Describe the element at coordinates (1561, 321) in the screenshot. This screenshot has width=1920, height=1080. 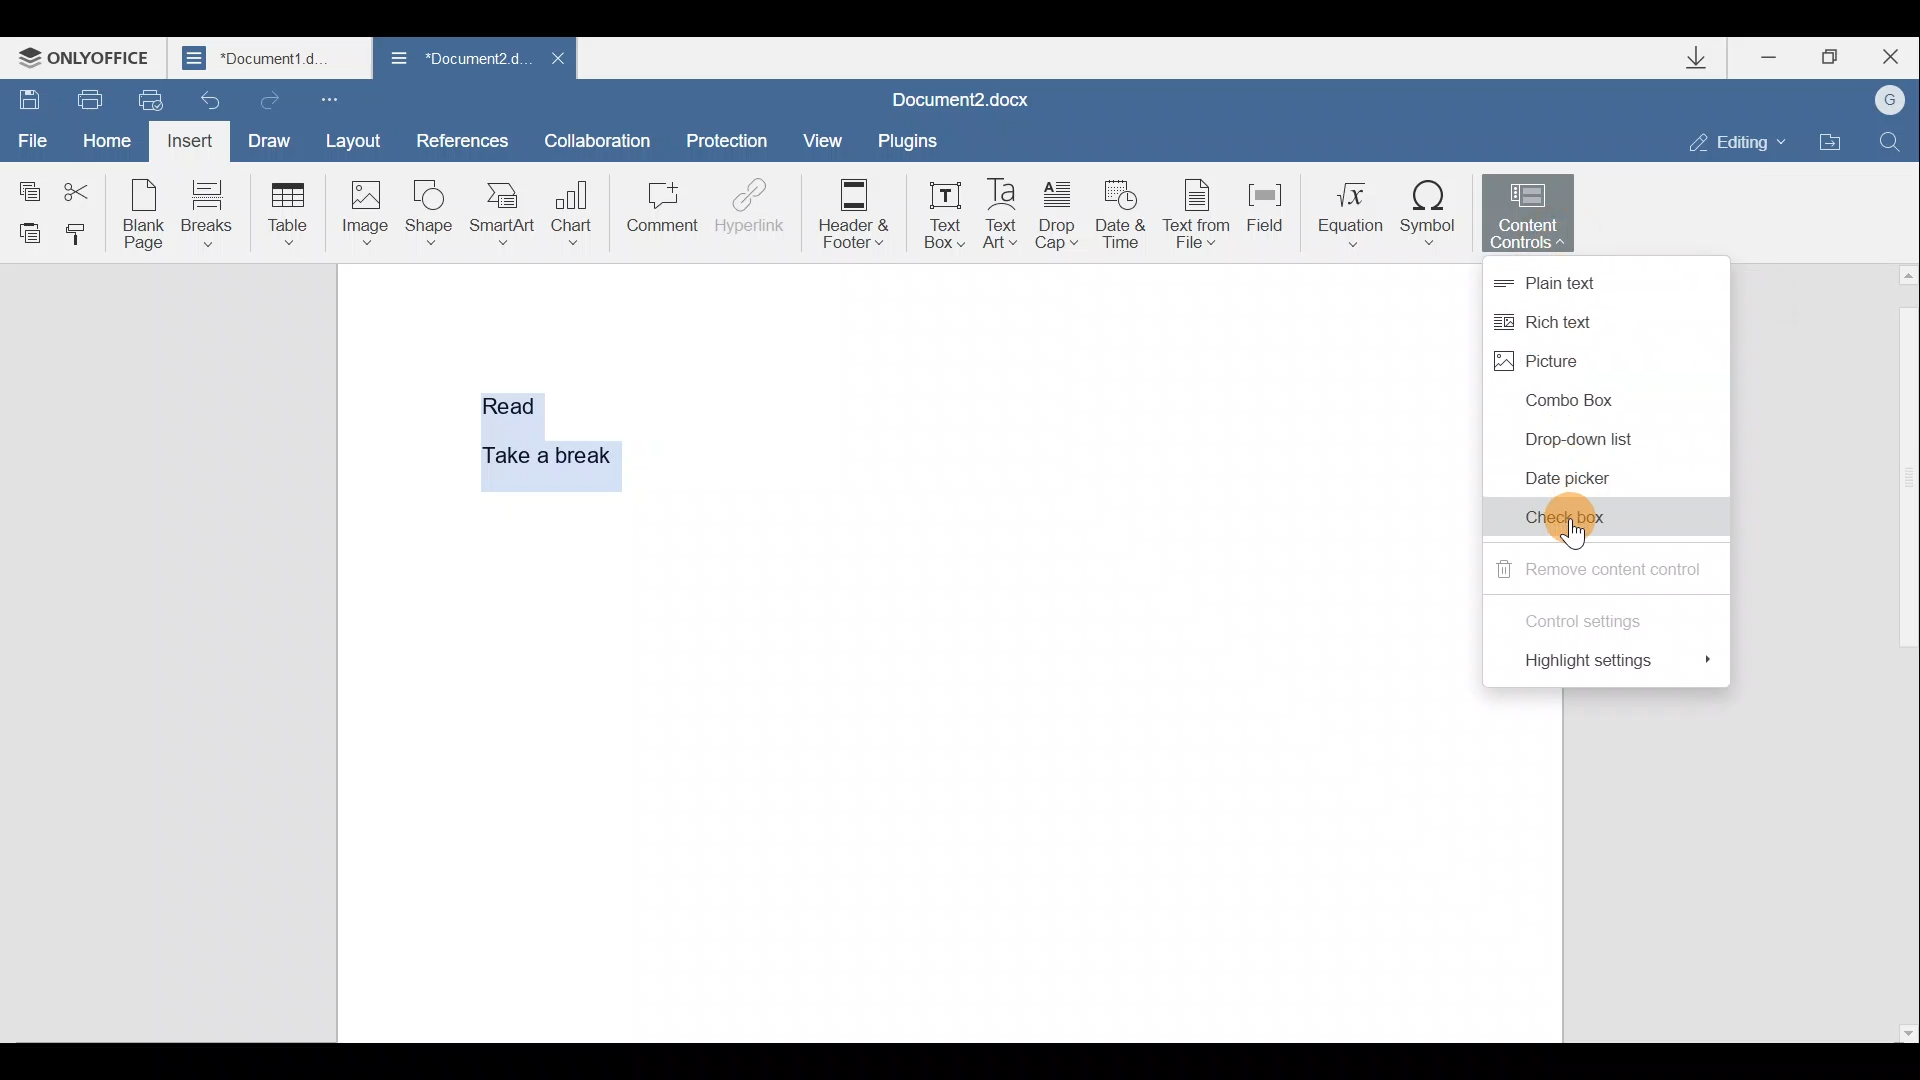
I see `Rich text` at that location.